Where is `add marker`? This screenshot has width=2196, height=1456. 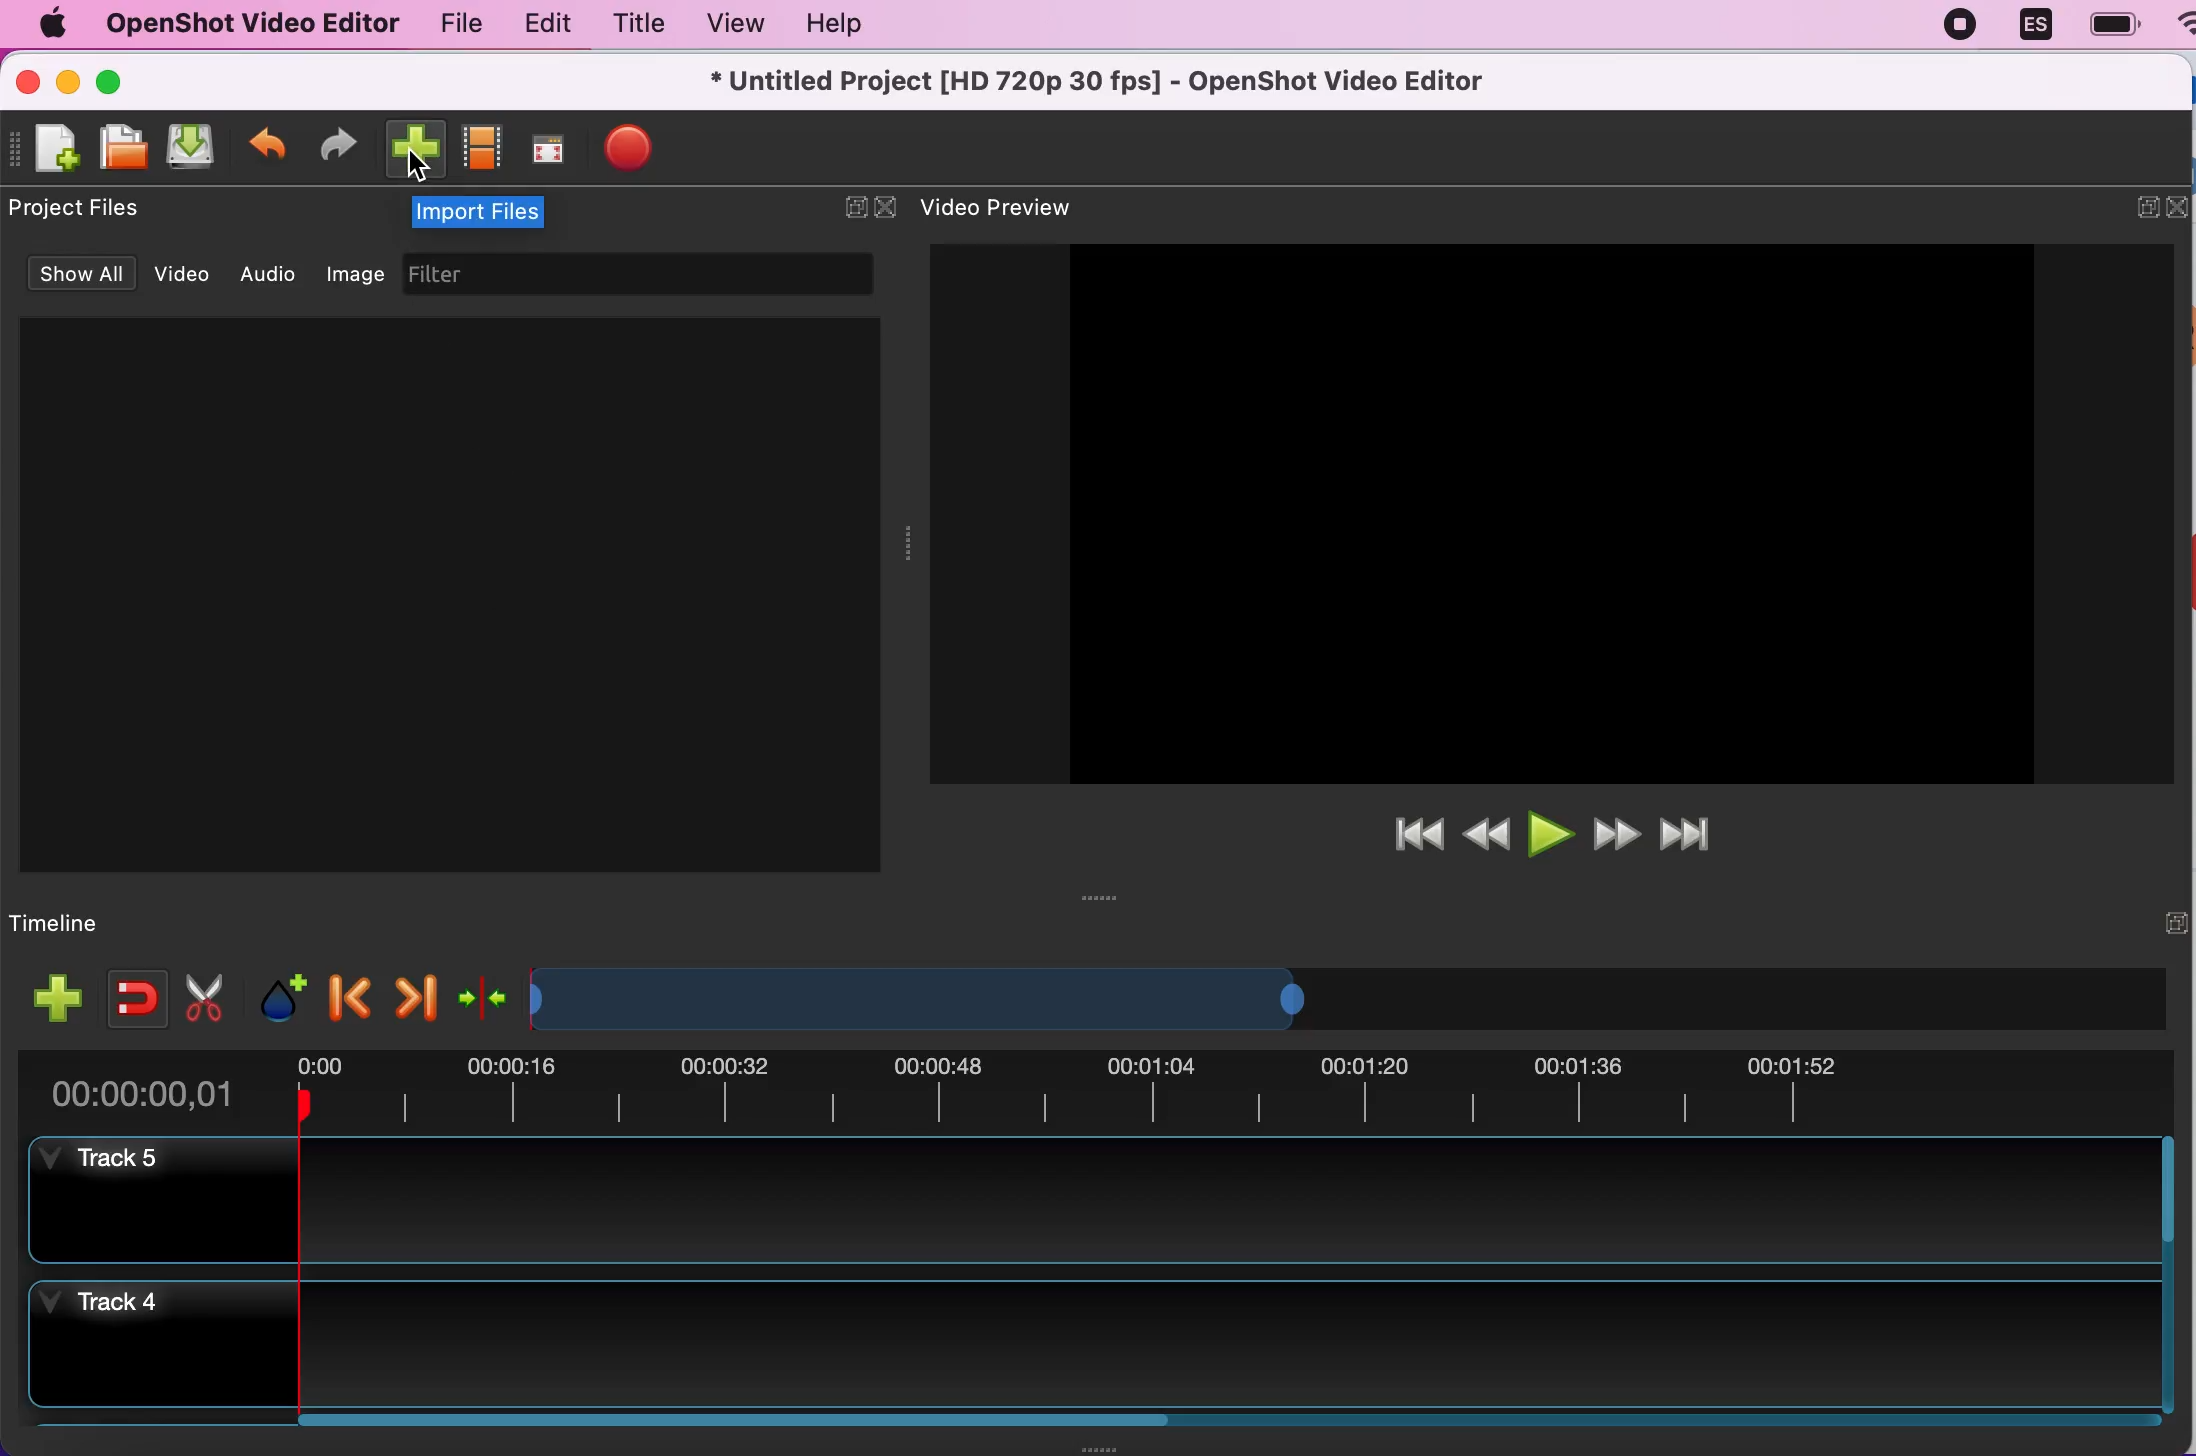
add marker is located at coordinates (285, 994).